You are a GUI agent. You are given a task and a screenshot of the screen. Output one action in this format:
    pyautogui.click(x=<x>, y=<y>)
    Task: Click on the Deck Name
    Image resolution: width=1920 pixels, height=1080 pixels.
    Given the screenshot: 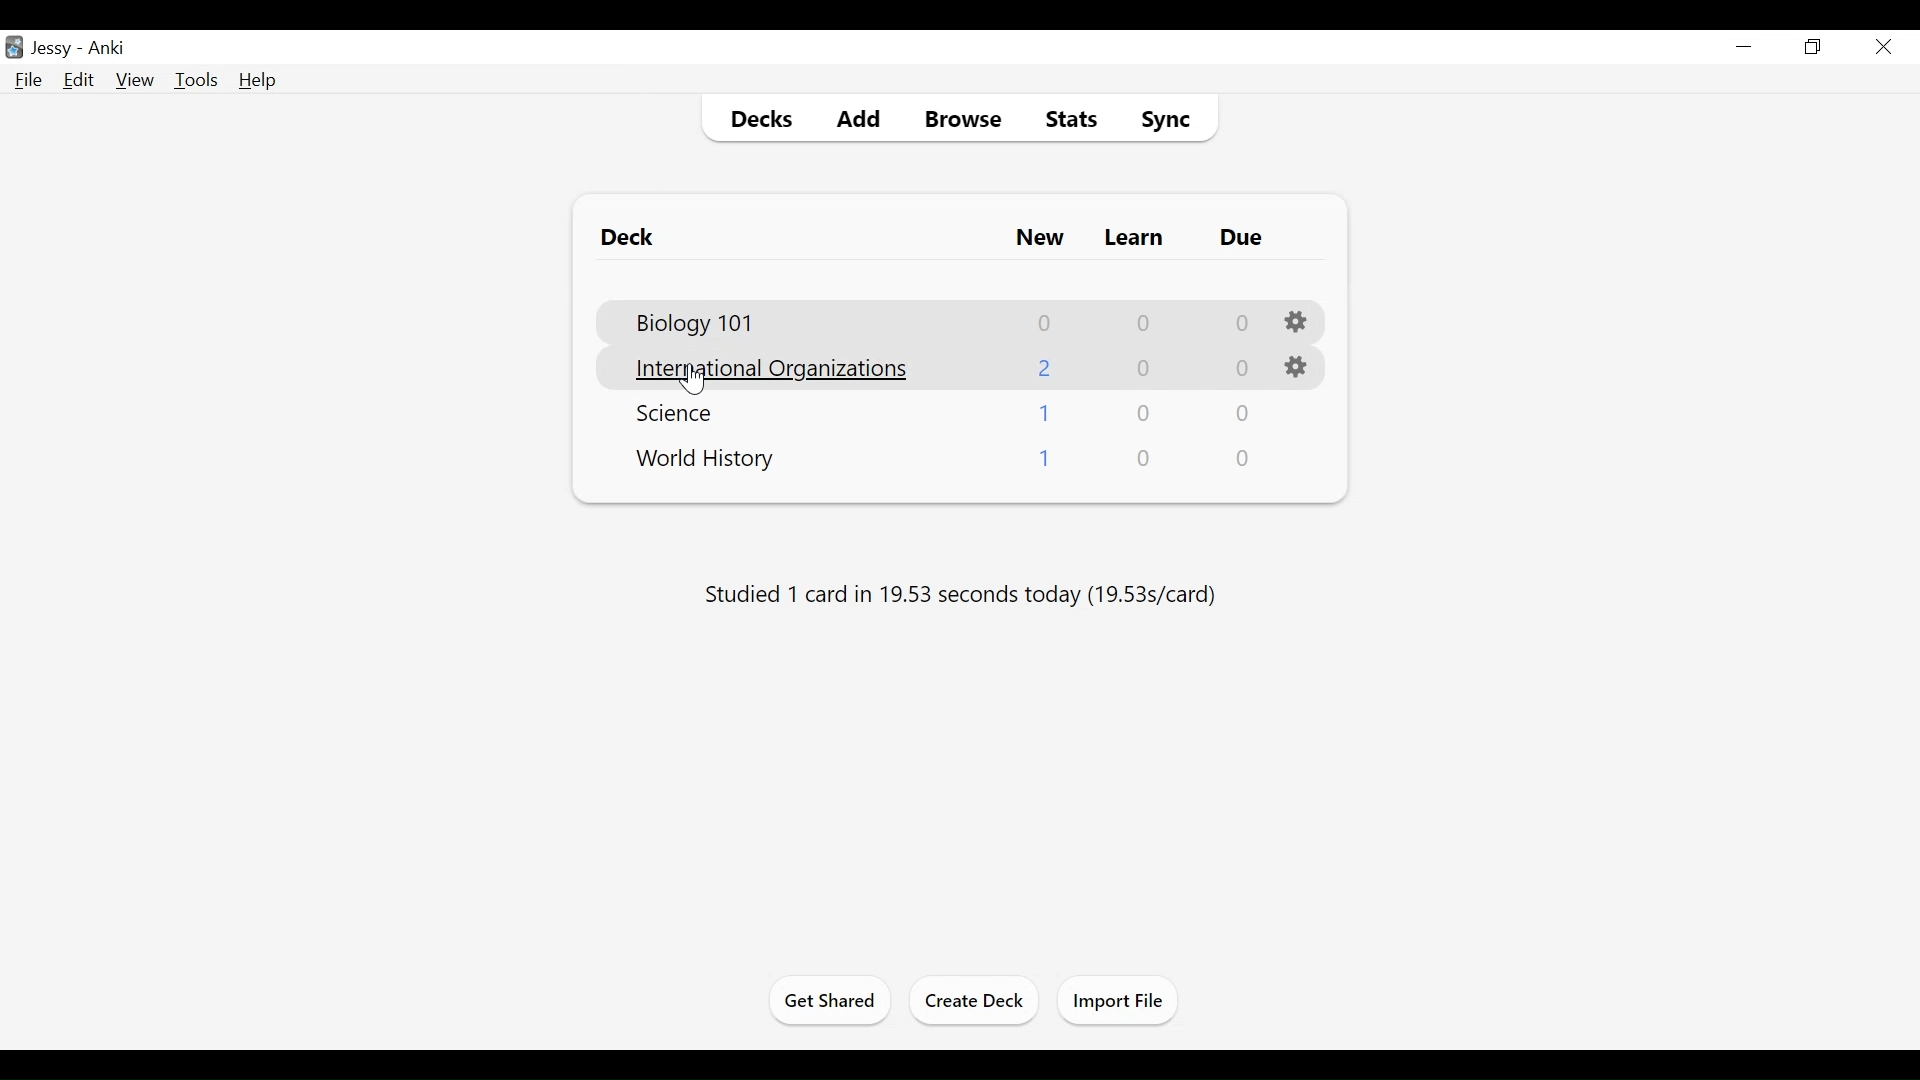 What is the action you would take?
    pyautogui.click(x=671, y=413)
    